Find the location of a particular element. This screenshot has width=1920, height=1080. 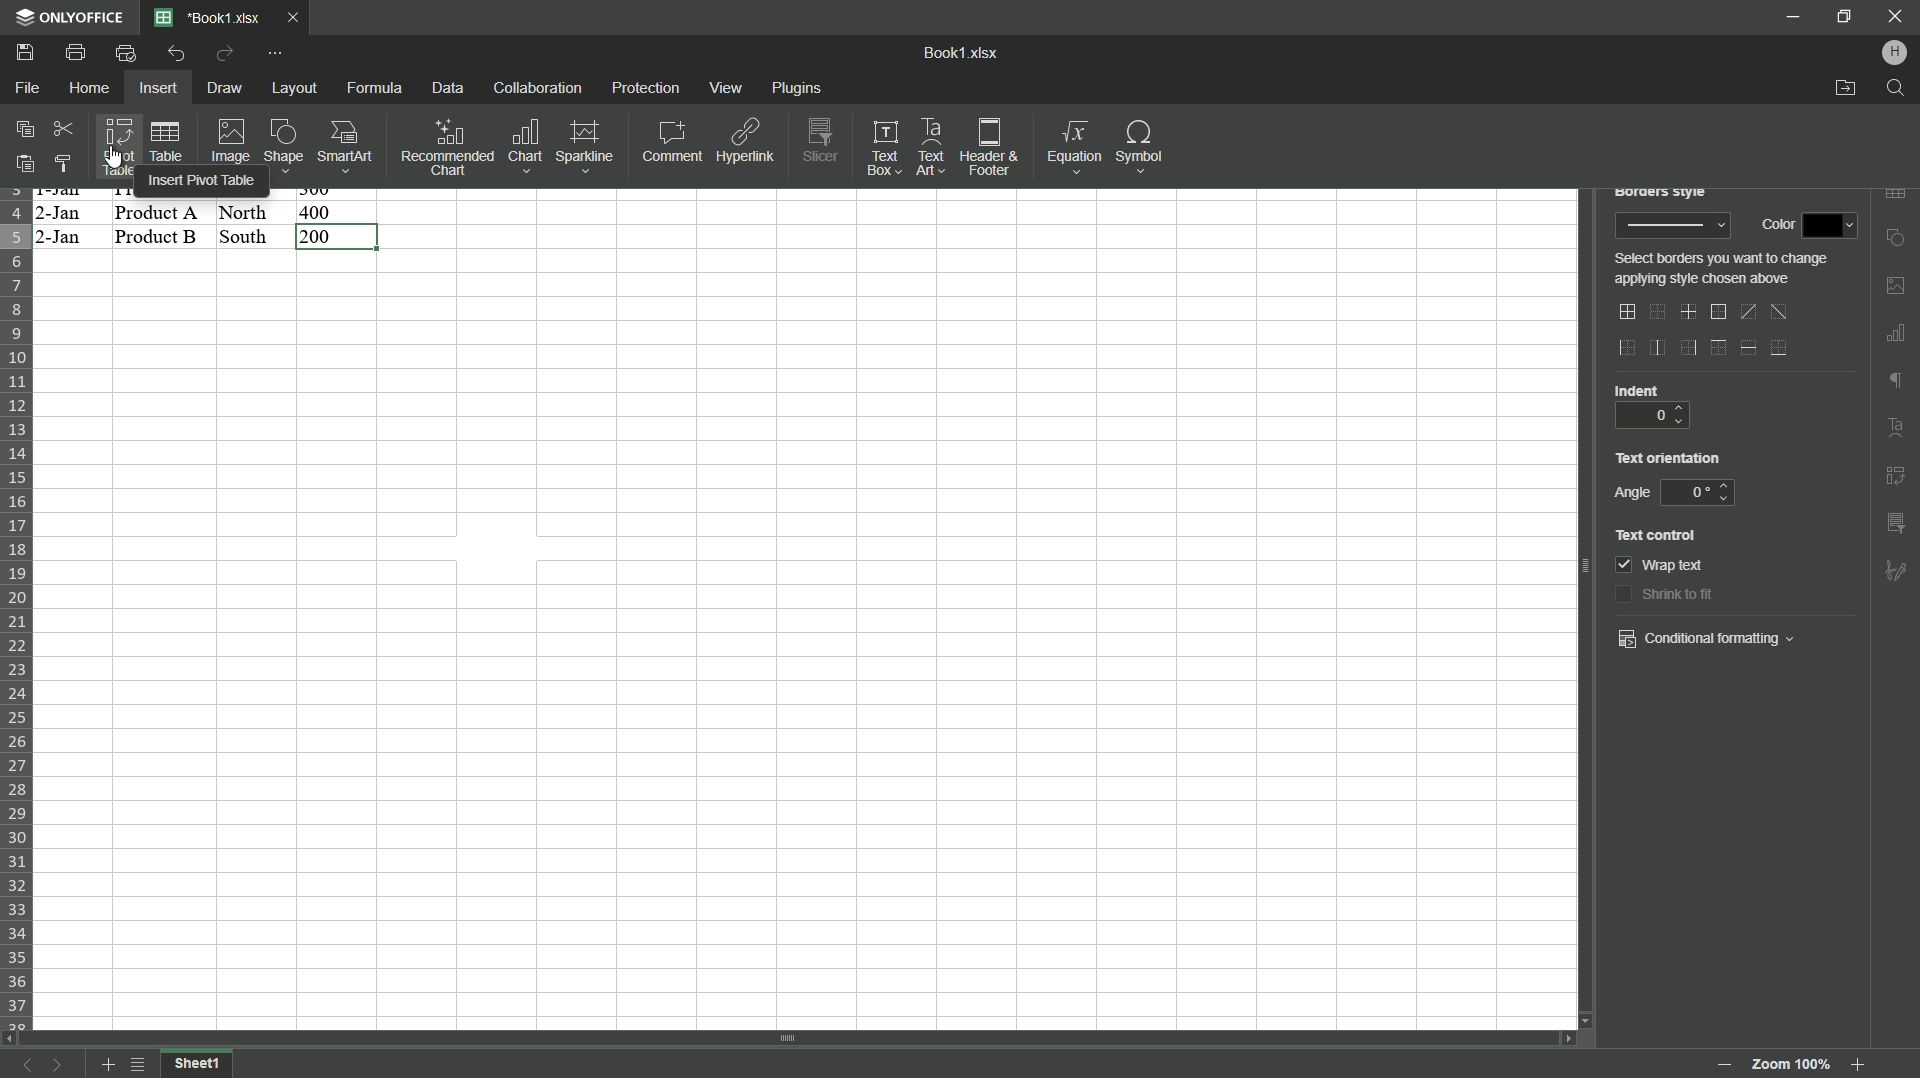

outer and inner lines is located at coordinates (1623, 312).